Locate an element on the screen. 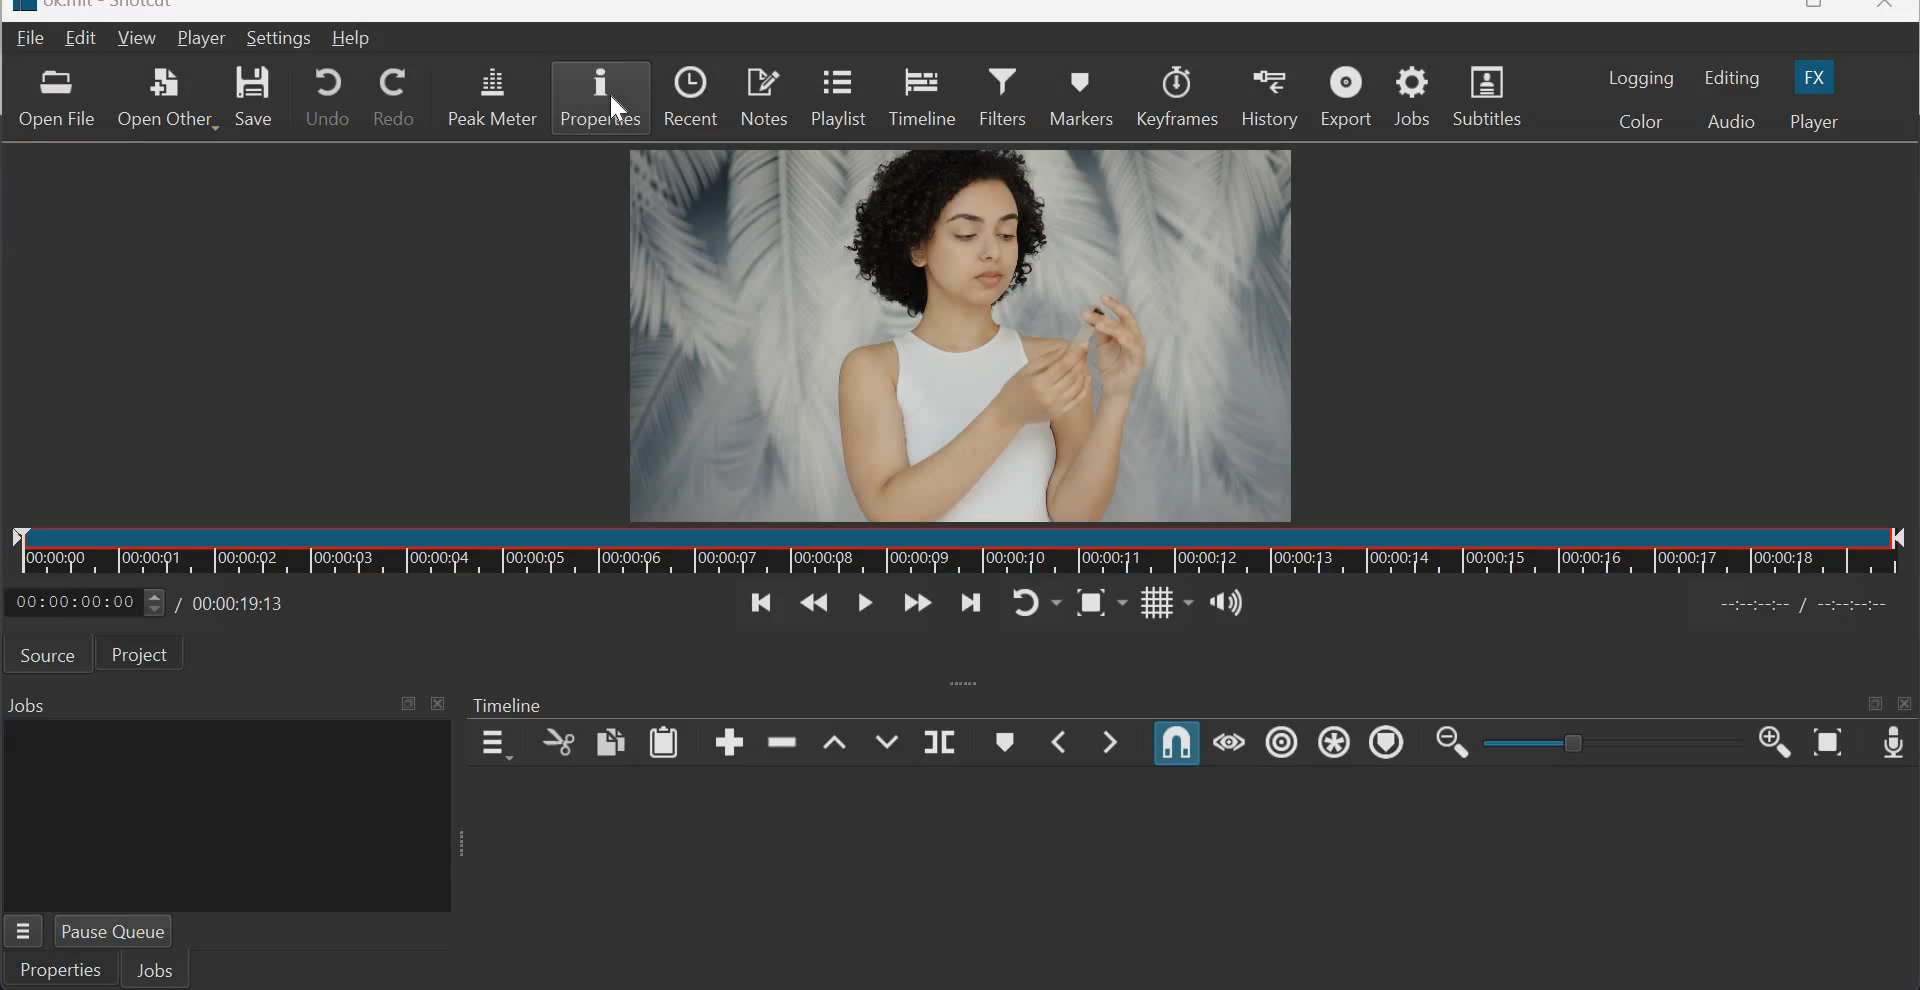 Image resolution: width=1920 pixels, height=990 pixels. Previous Marker is located at coordinates (1060, 741).